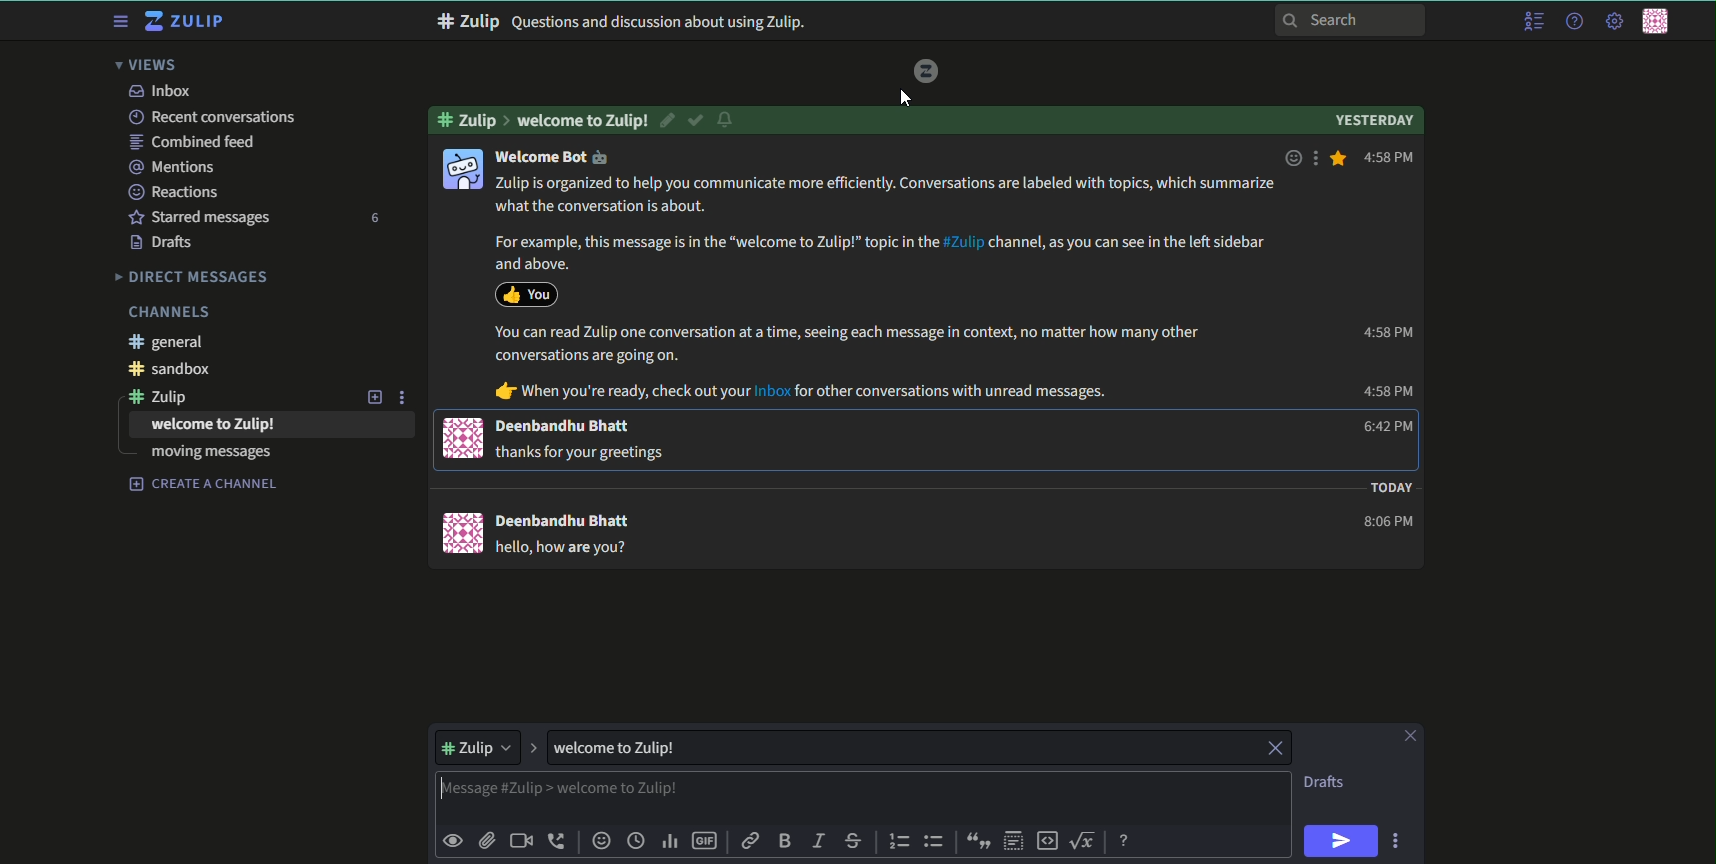 The height and width of the screenshot is (864, 1716). Describe the element at coordinates (461, 439) in the screenshot. I see `icon` at that location.